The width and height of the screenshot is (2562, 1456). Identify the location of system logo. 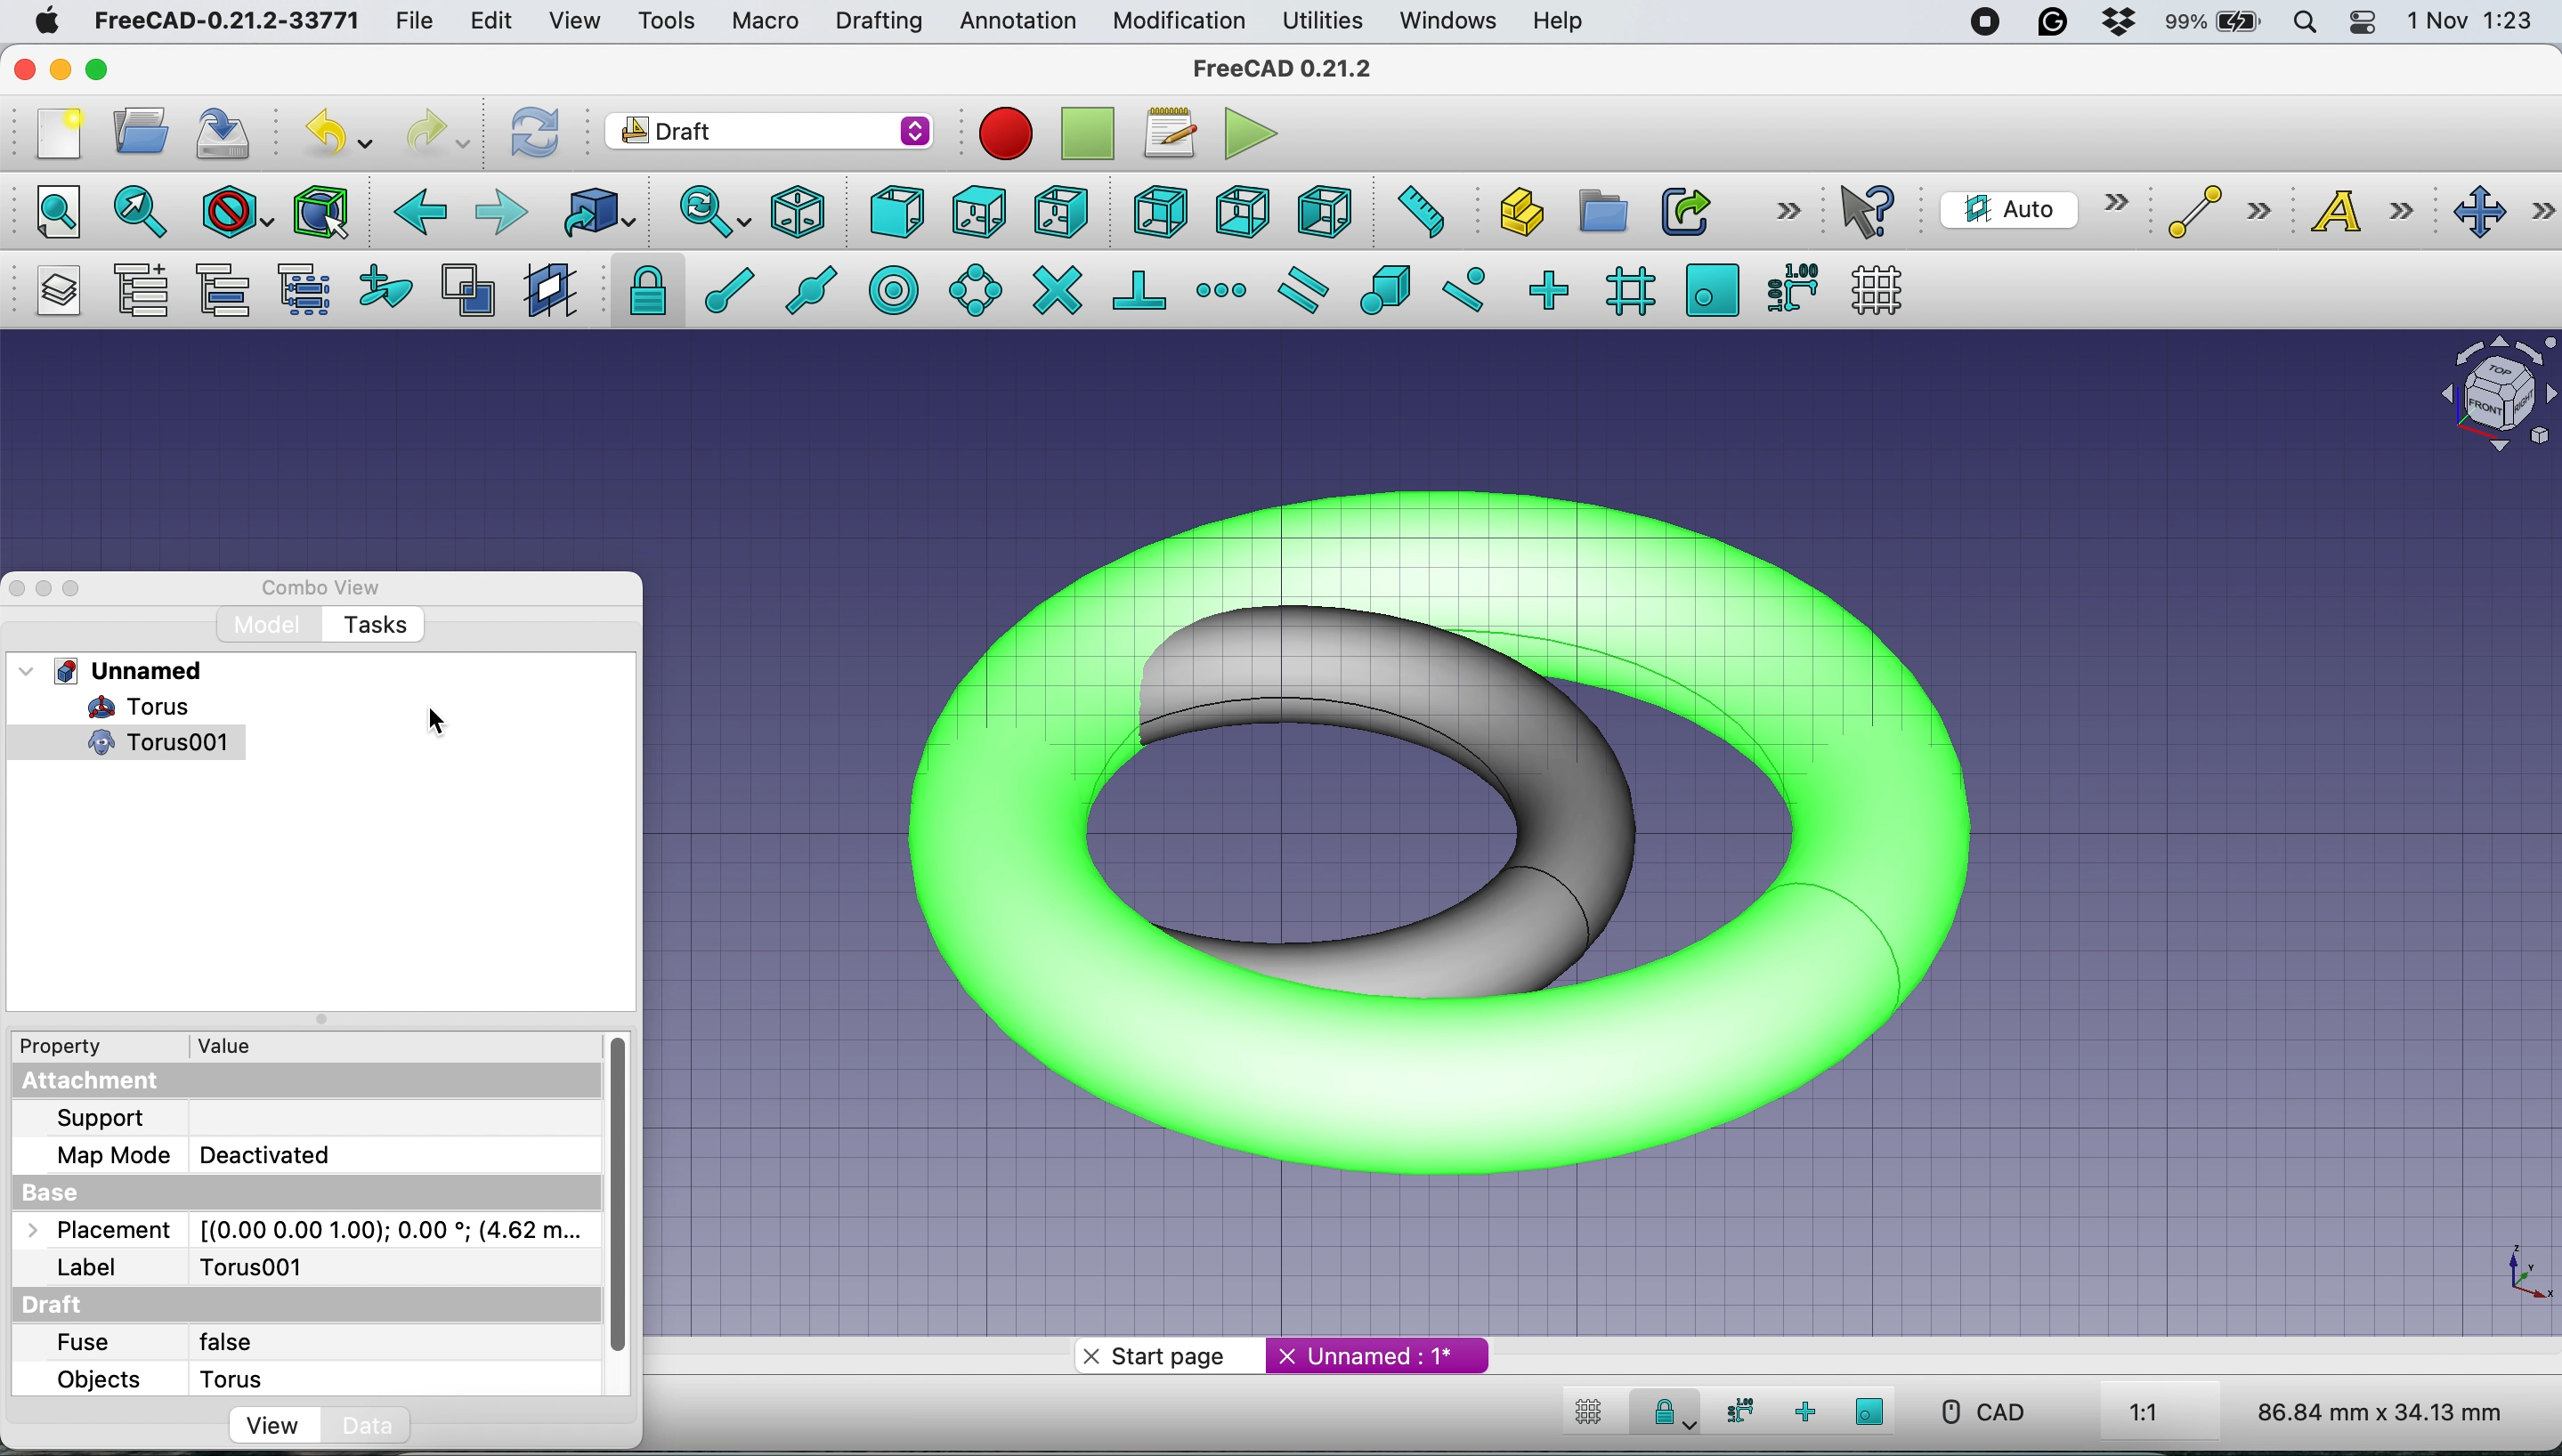
(42, 24).